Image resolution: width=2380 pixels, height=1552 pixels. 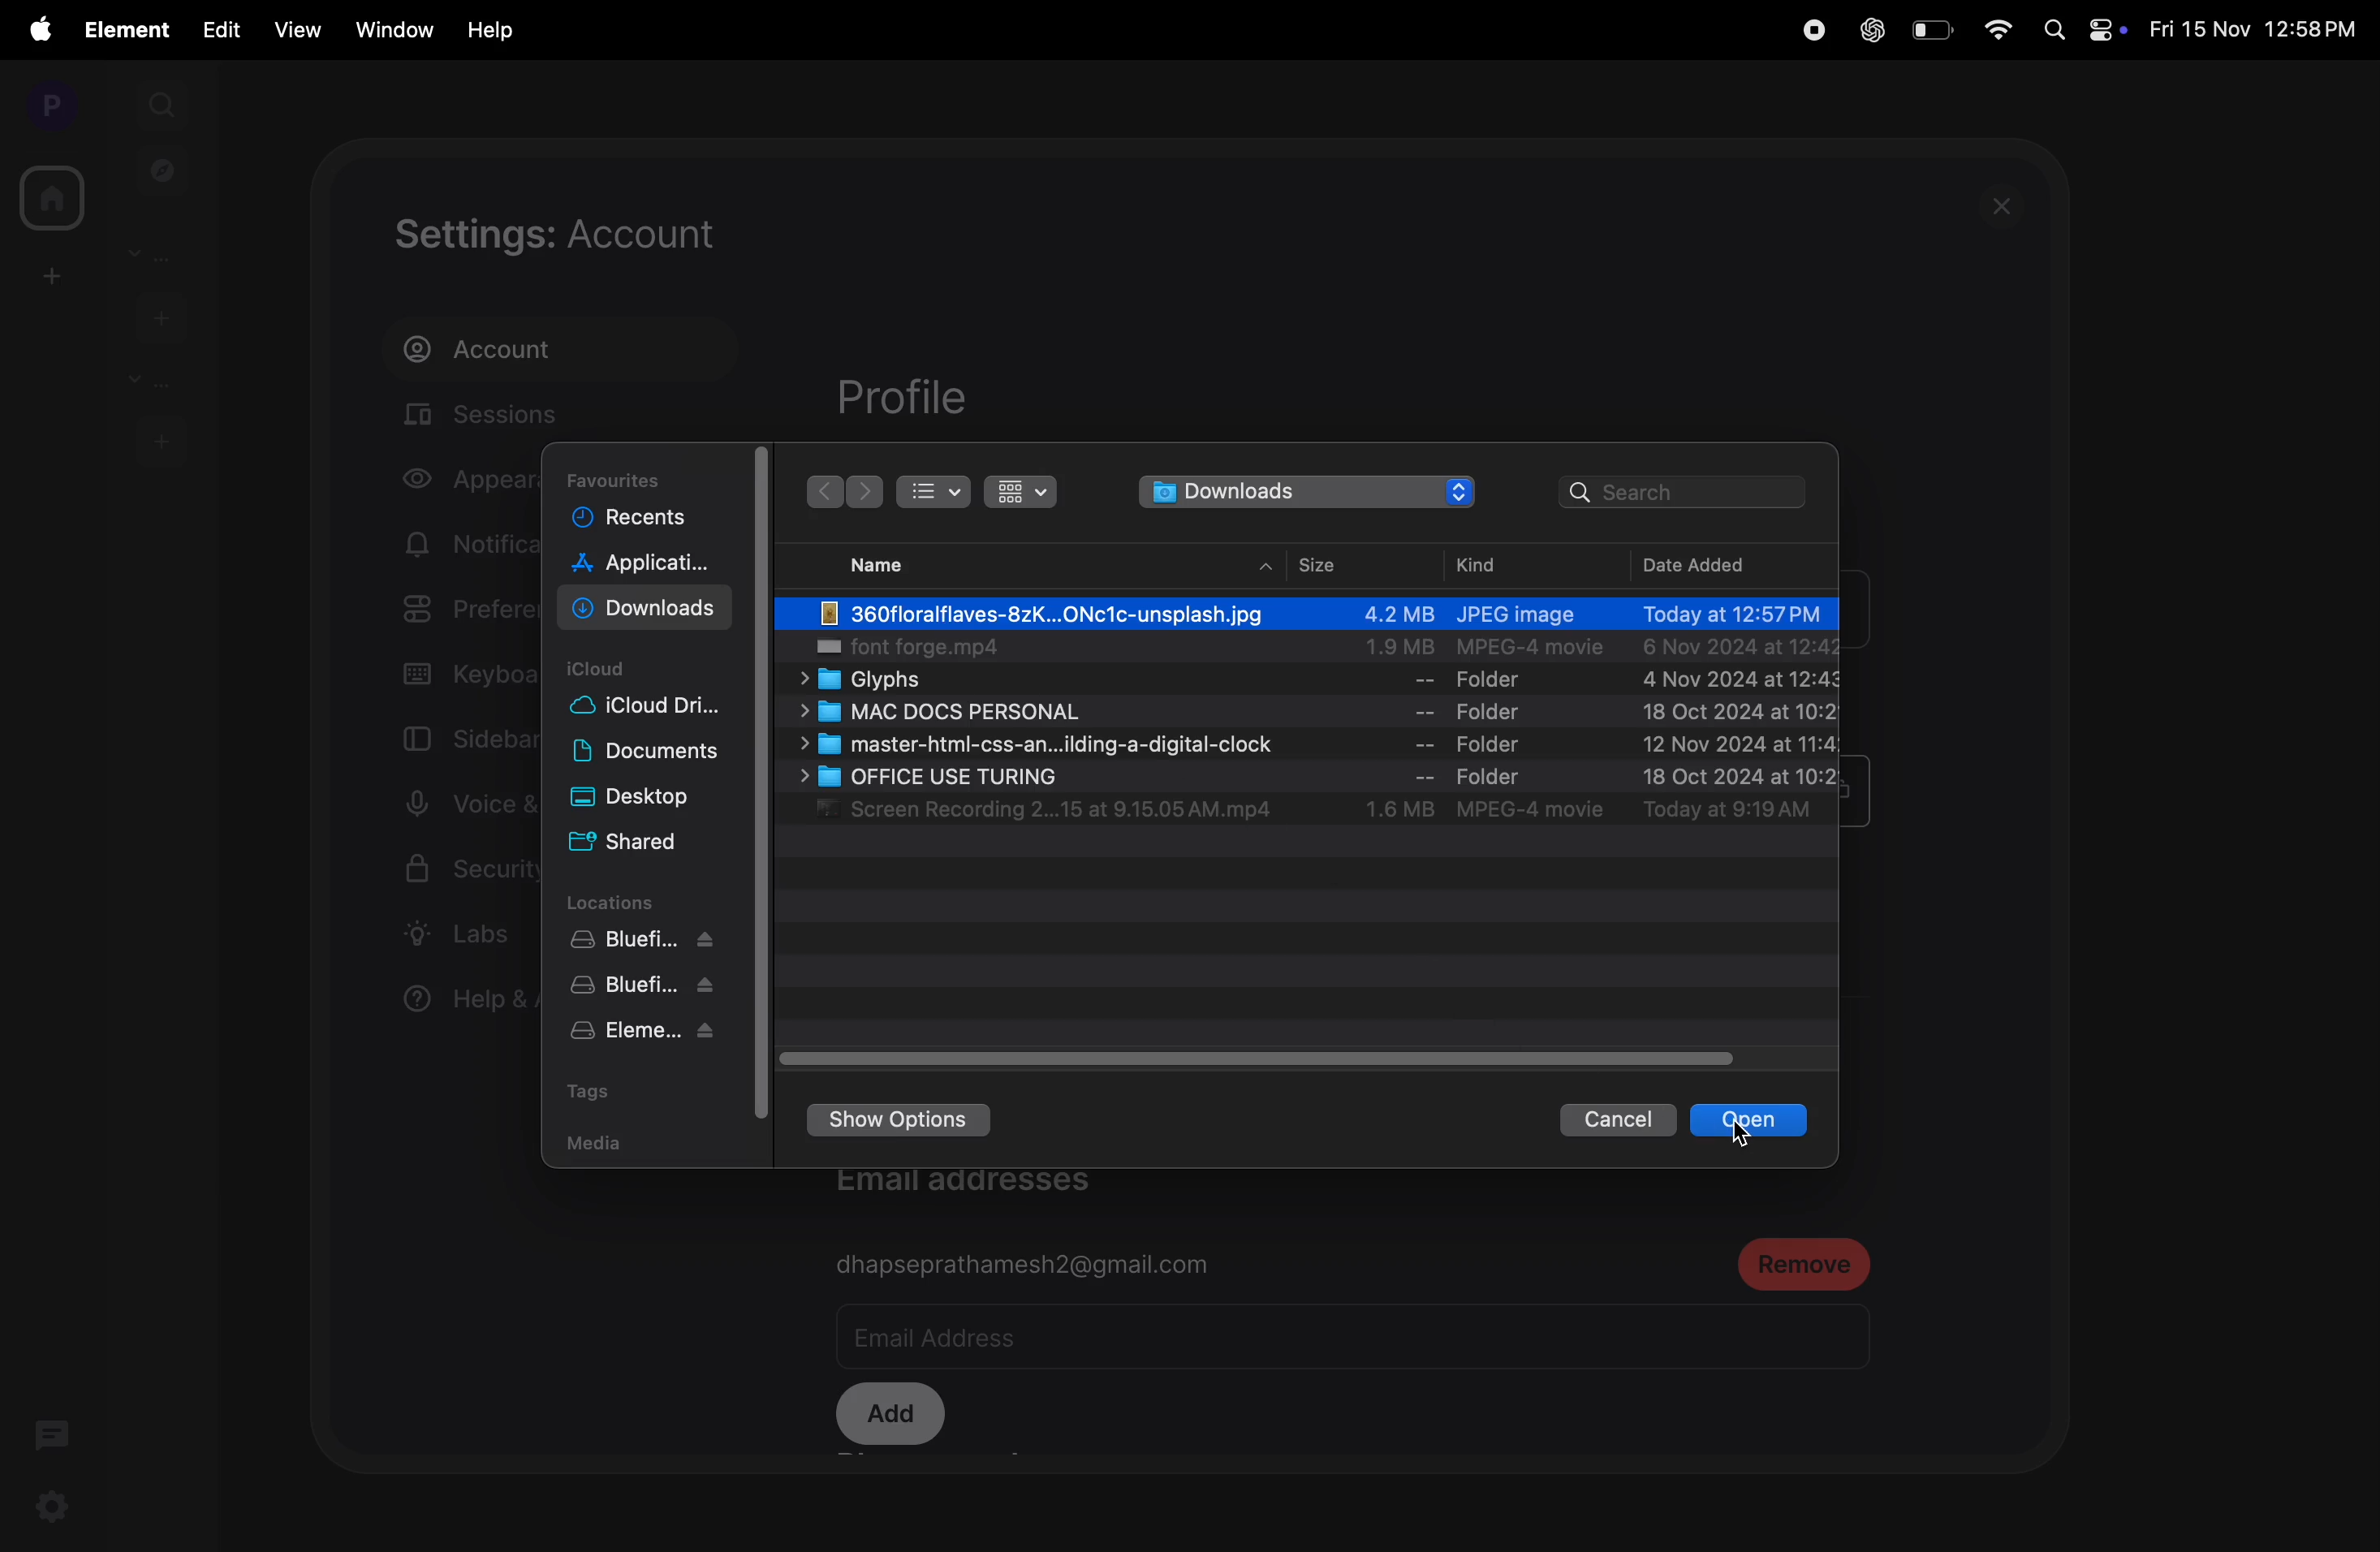 What do you see at coordinates (637, 900) in the screenshot?
I see `locations` at bounding box center [637, 900].